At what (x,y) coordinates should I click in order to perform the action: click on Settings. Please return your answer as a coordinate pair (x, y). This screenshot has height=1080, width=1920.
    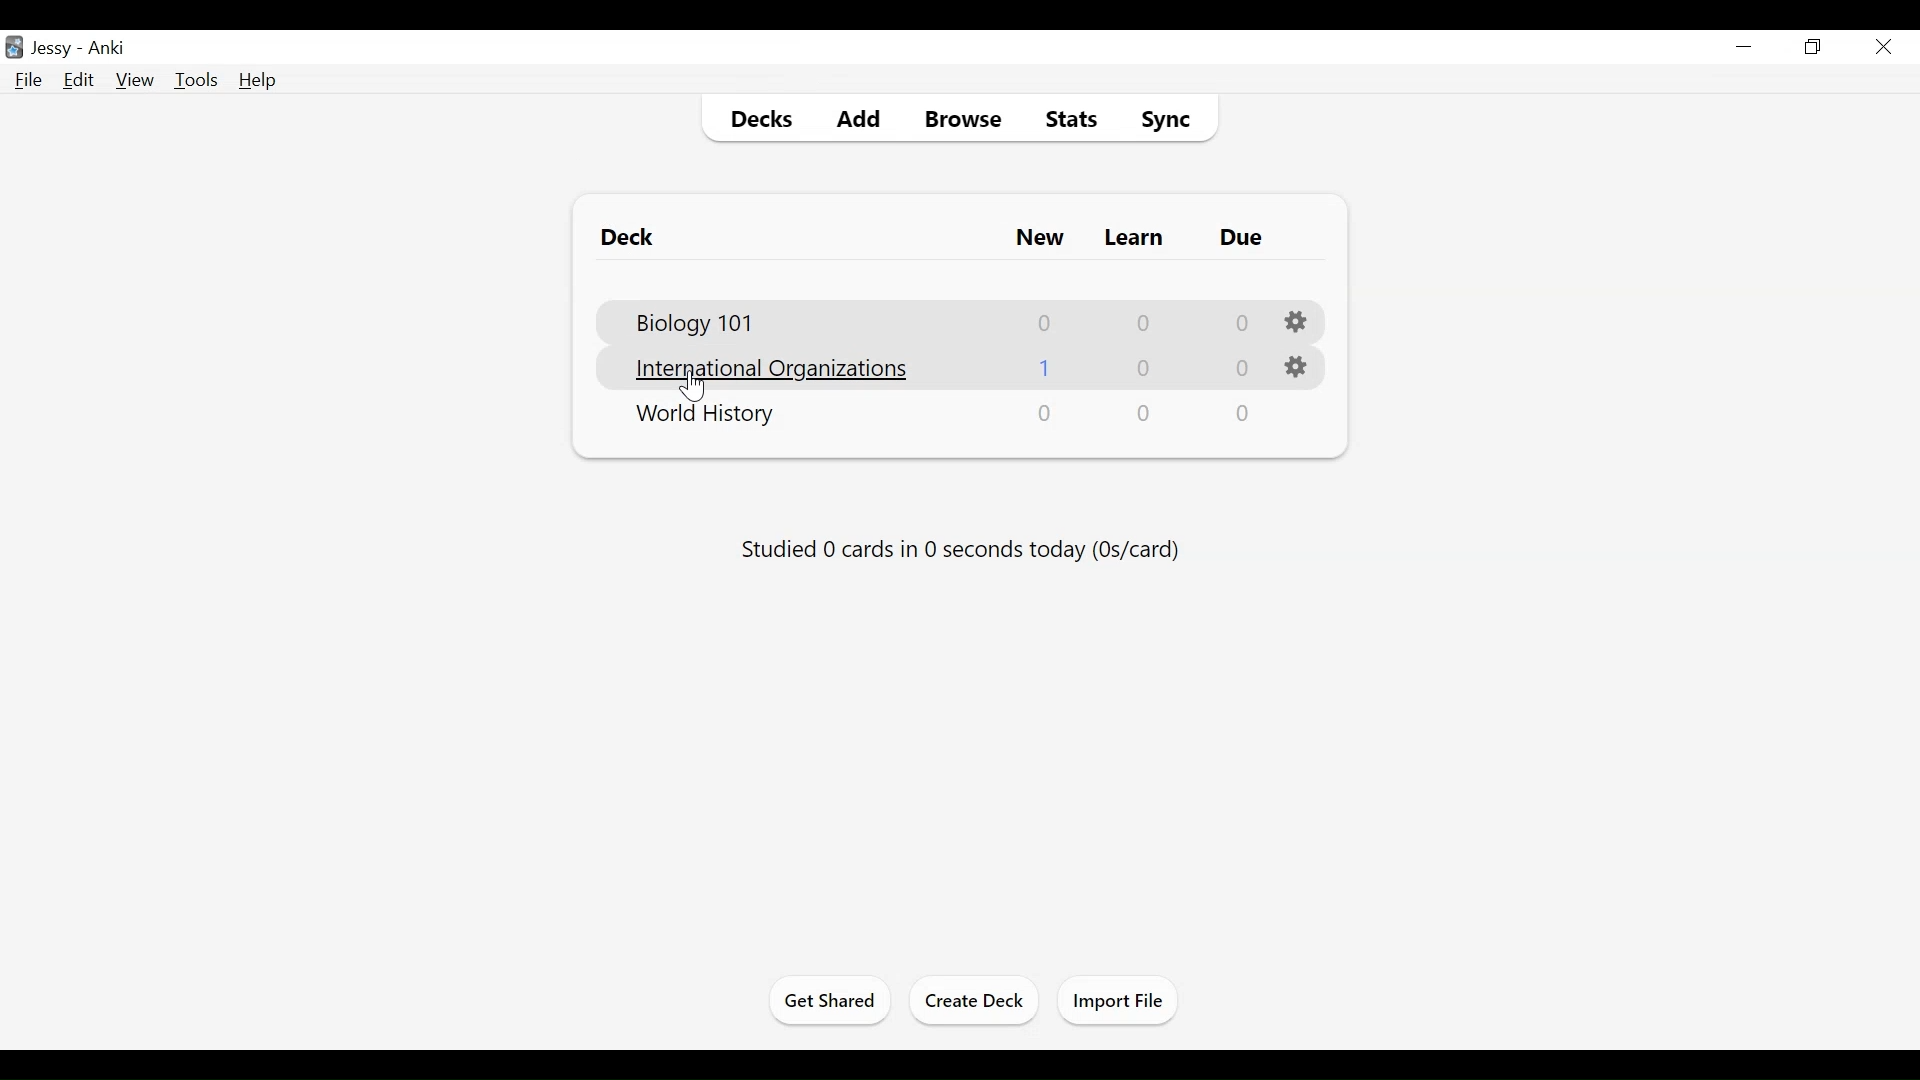
    Looking at the image, I should click on (1297, 321).